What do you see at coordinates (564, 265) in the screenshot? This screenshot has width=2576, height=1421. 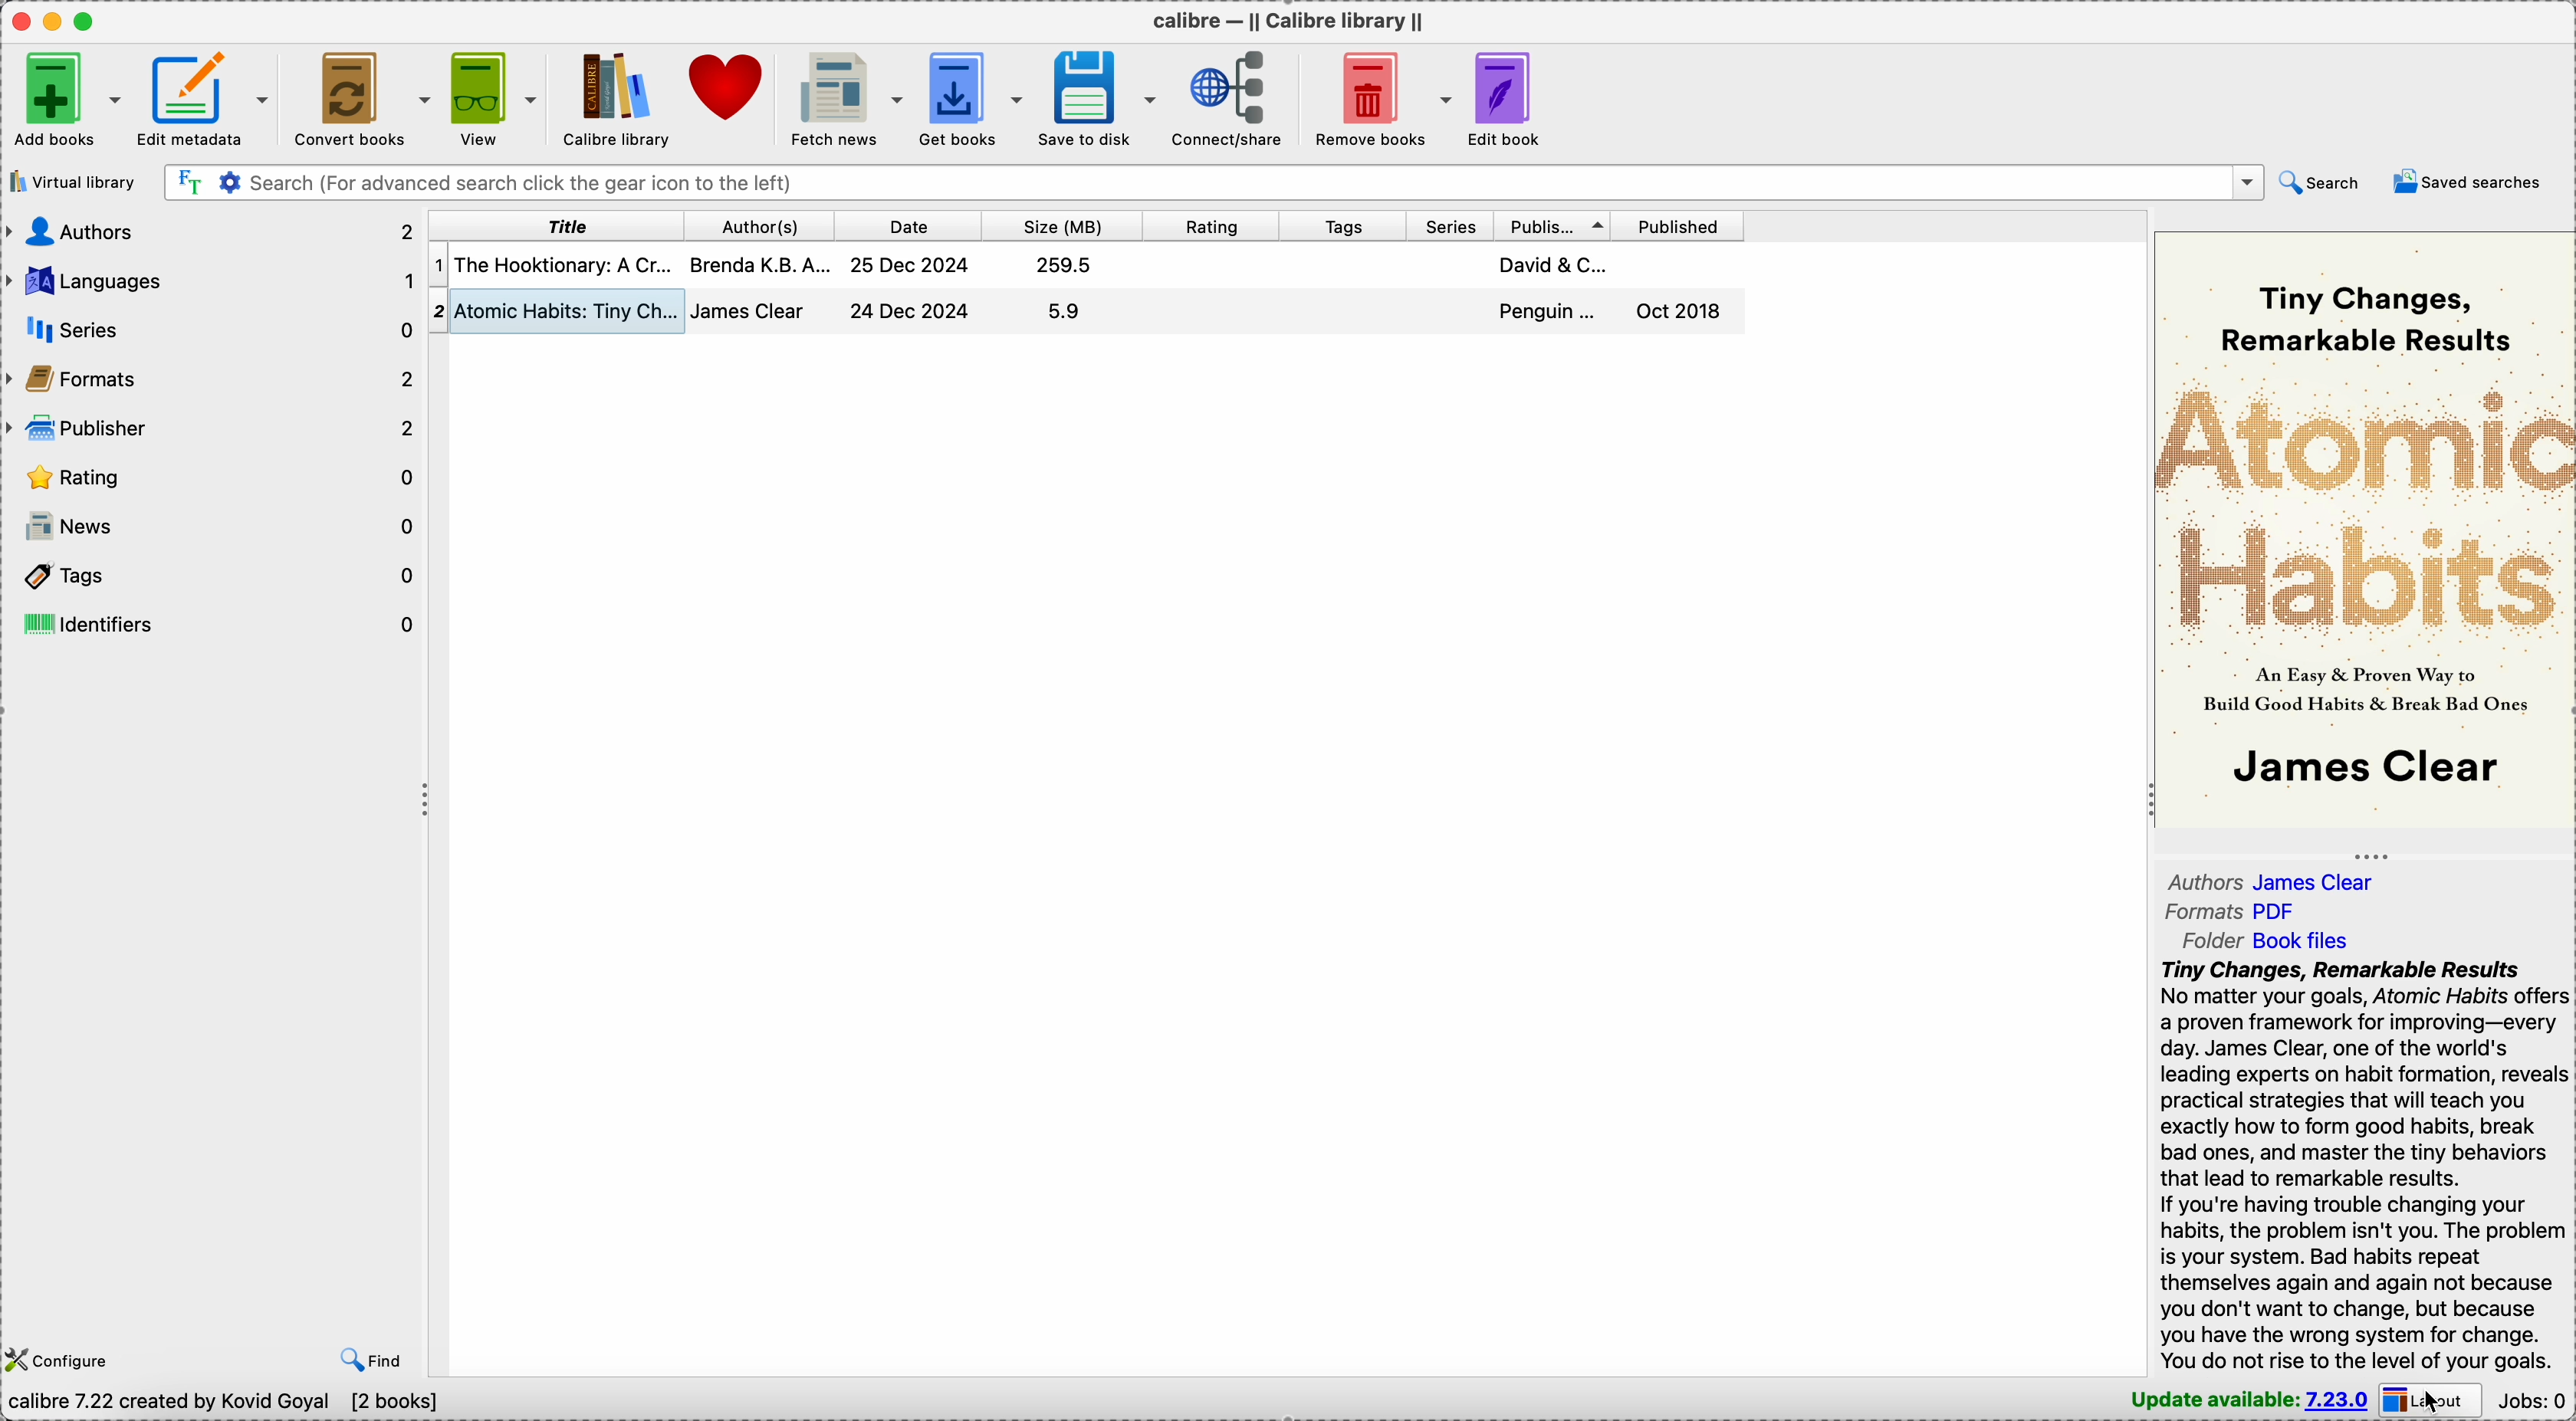 I see `the hooktionary: a cr...` at bounding box center [564, 265].